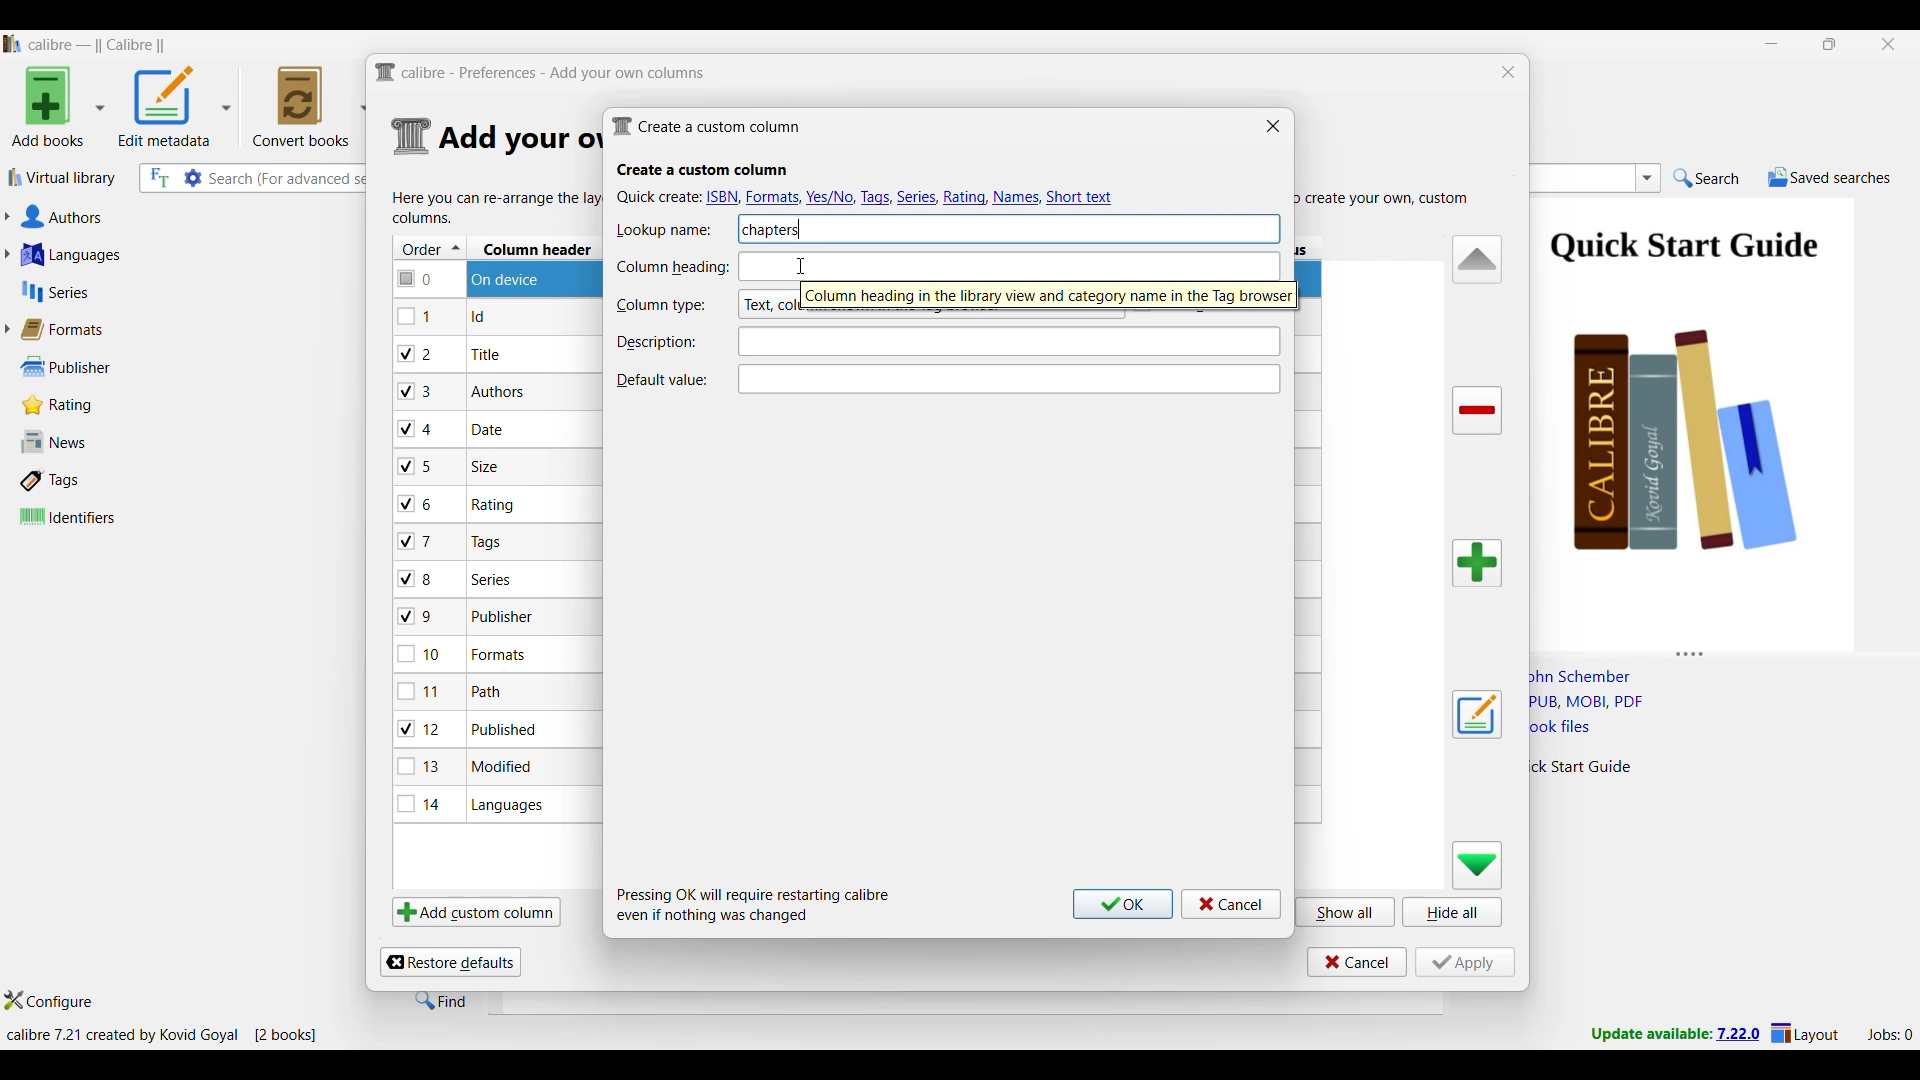 Image resolution: width=1920 pixels, height=1080 pixels. I want to click on Virtual library, so click(63, 177).